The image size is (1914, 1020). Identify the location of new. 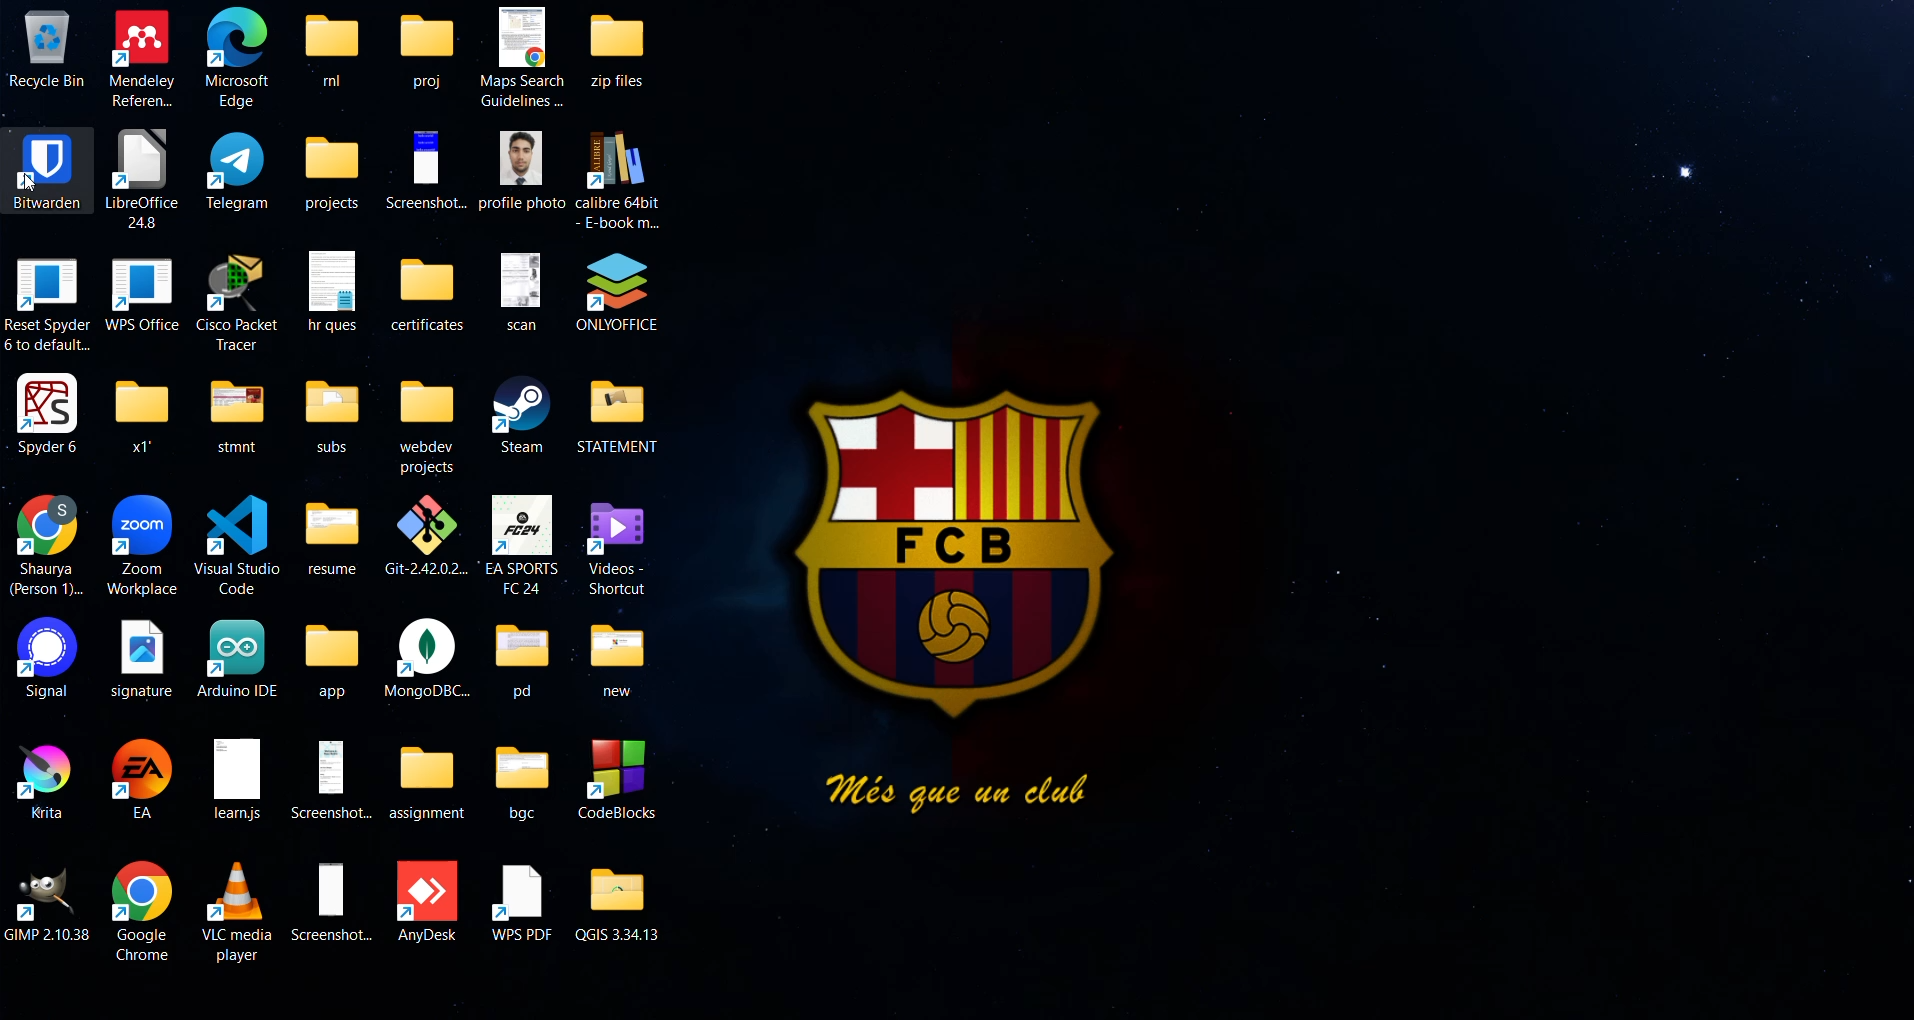
(616, 659).